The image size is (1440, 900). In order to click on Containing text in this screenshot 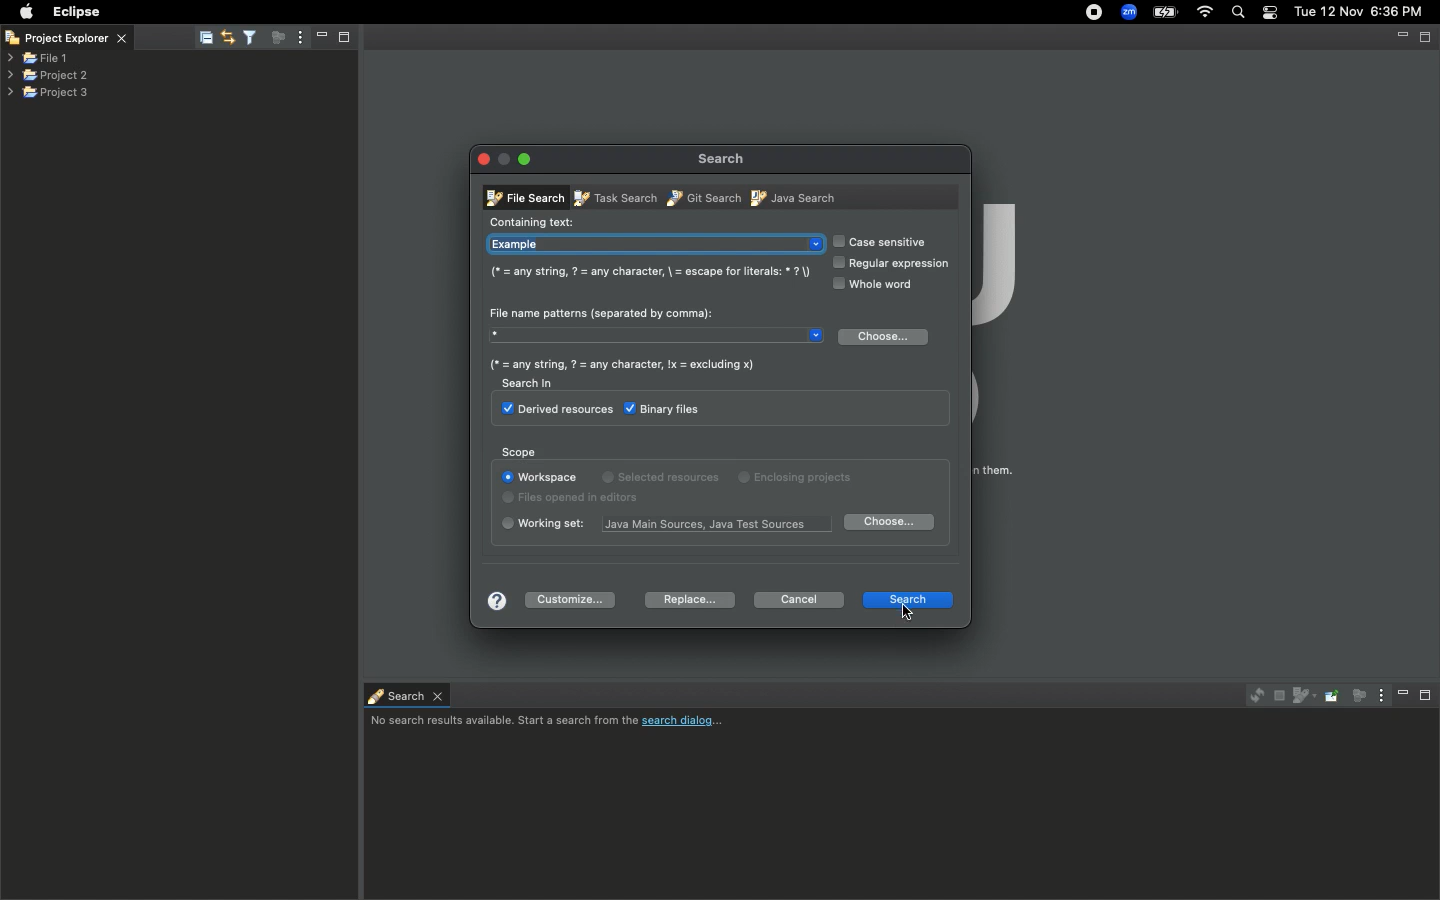, I will do `click(533, 222)`.